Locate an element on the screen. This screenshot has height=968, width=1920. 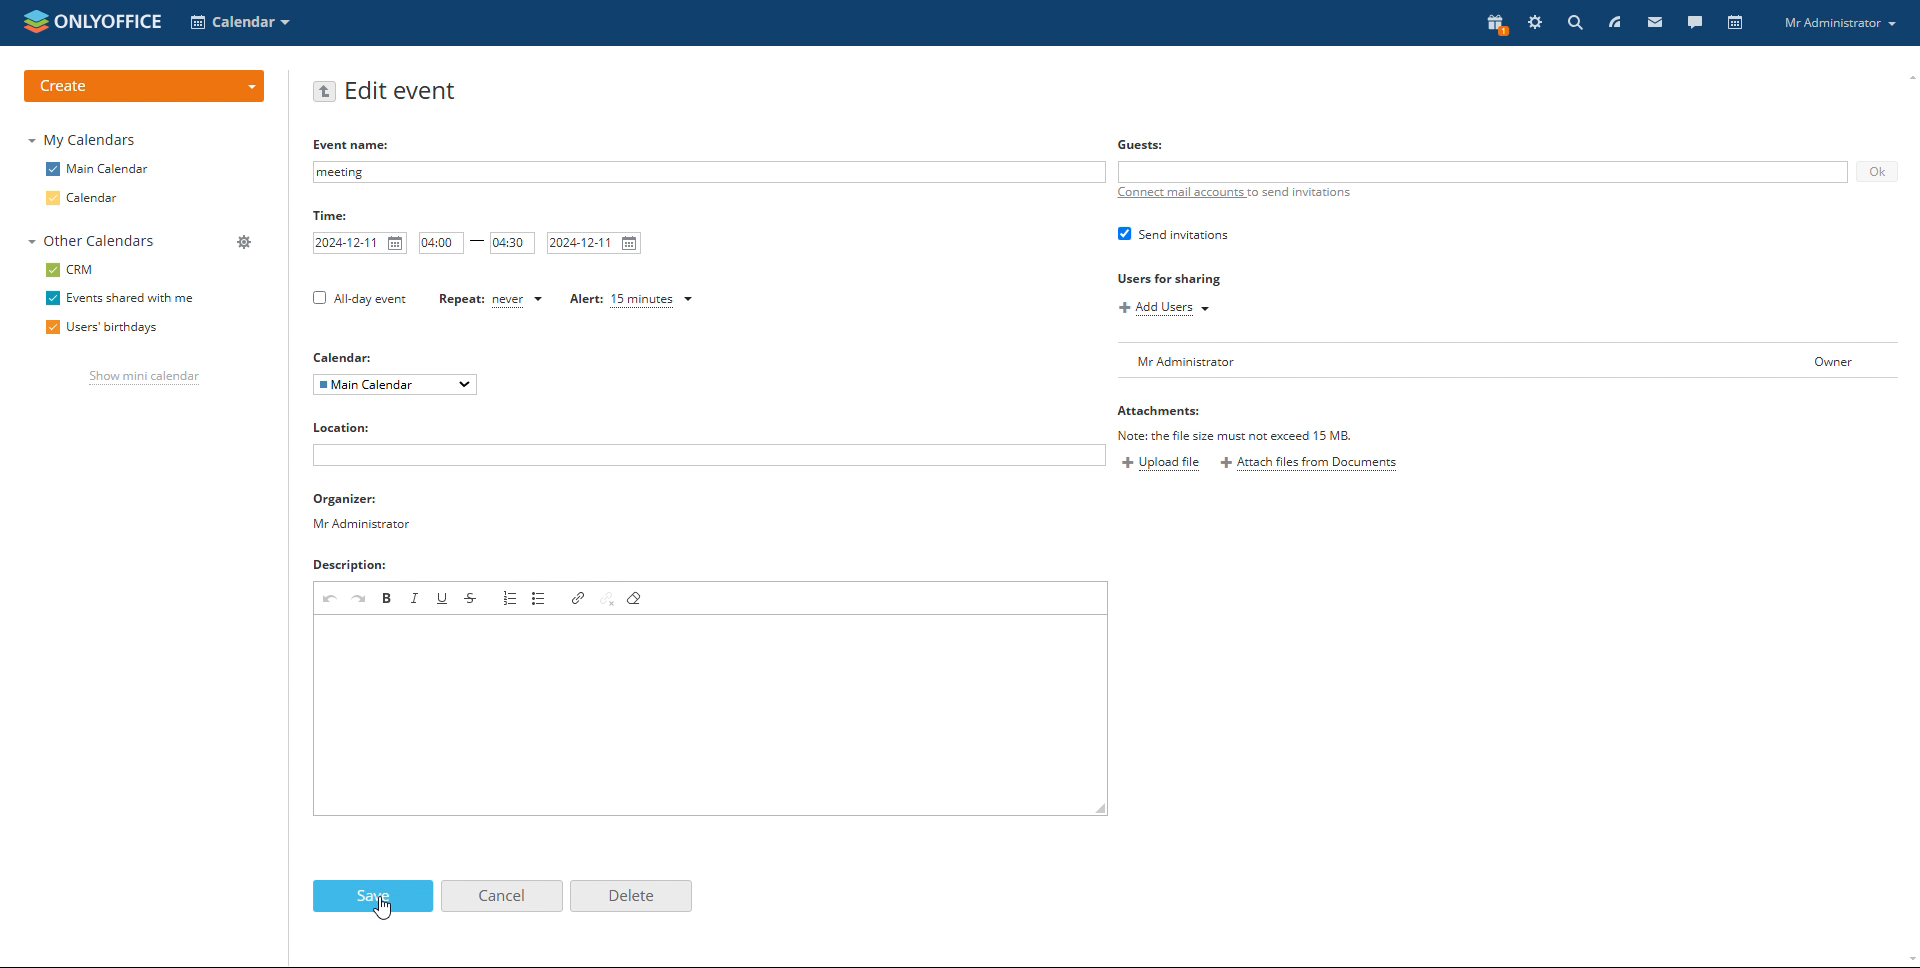
underline is located at coordinates (443, 597).